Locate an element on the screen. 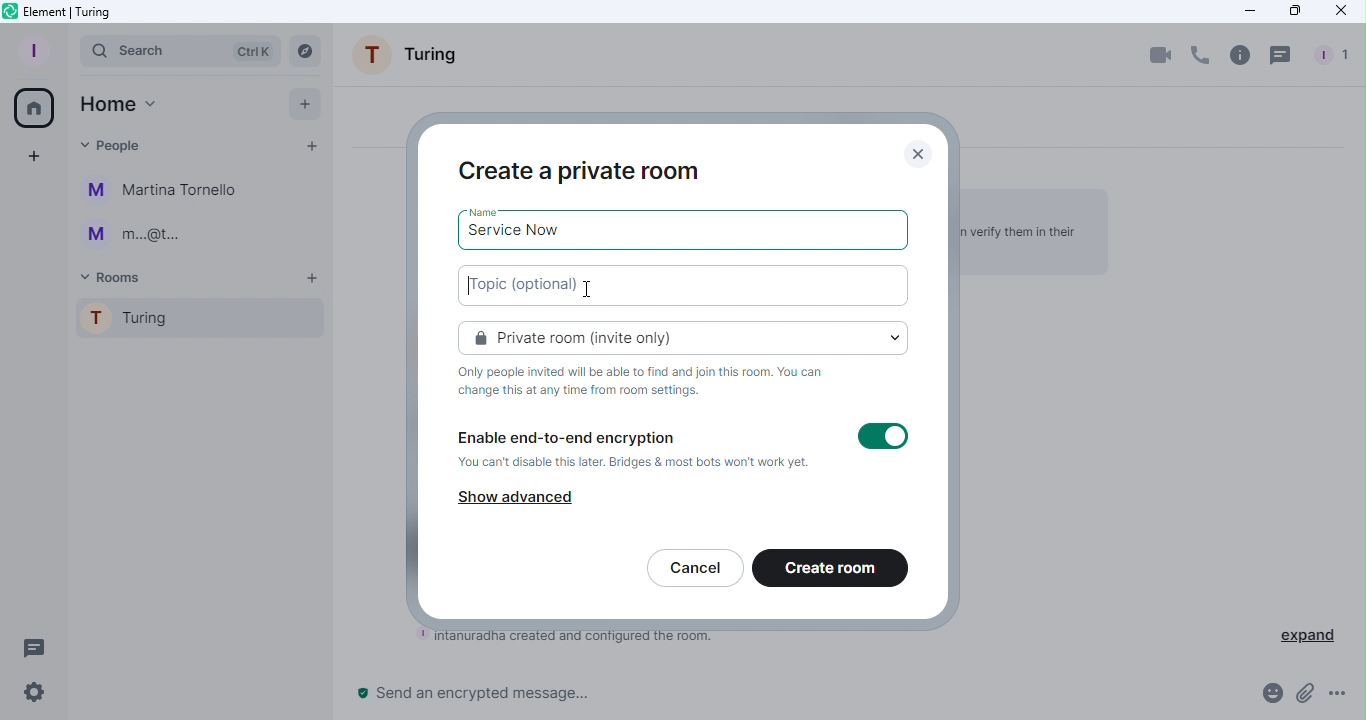 This screenshot has width=1366, height=720. Room name is located at coordinates (413, 59).